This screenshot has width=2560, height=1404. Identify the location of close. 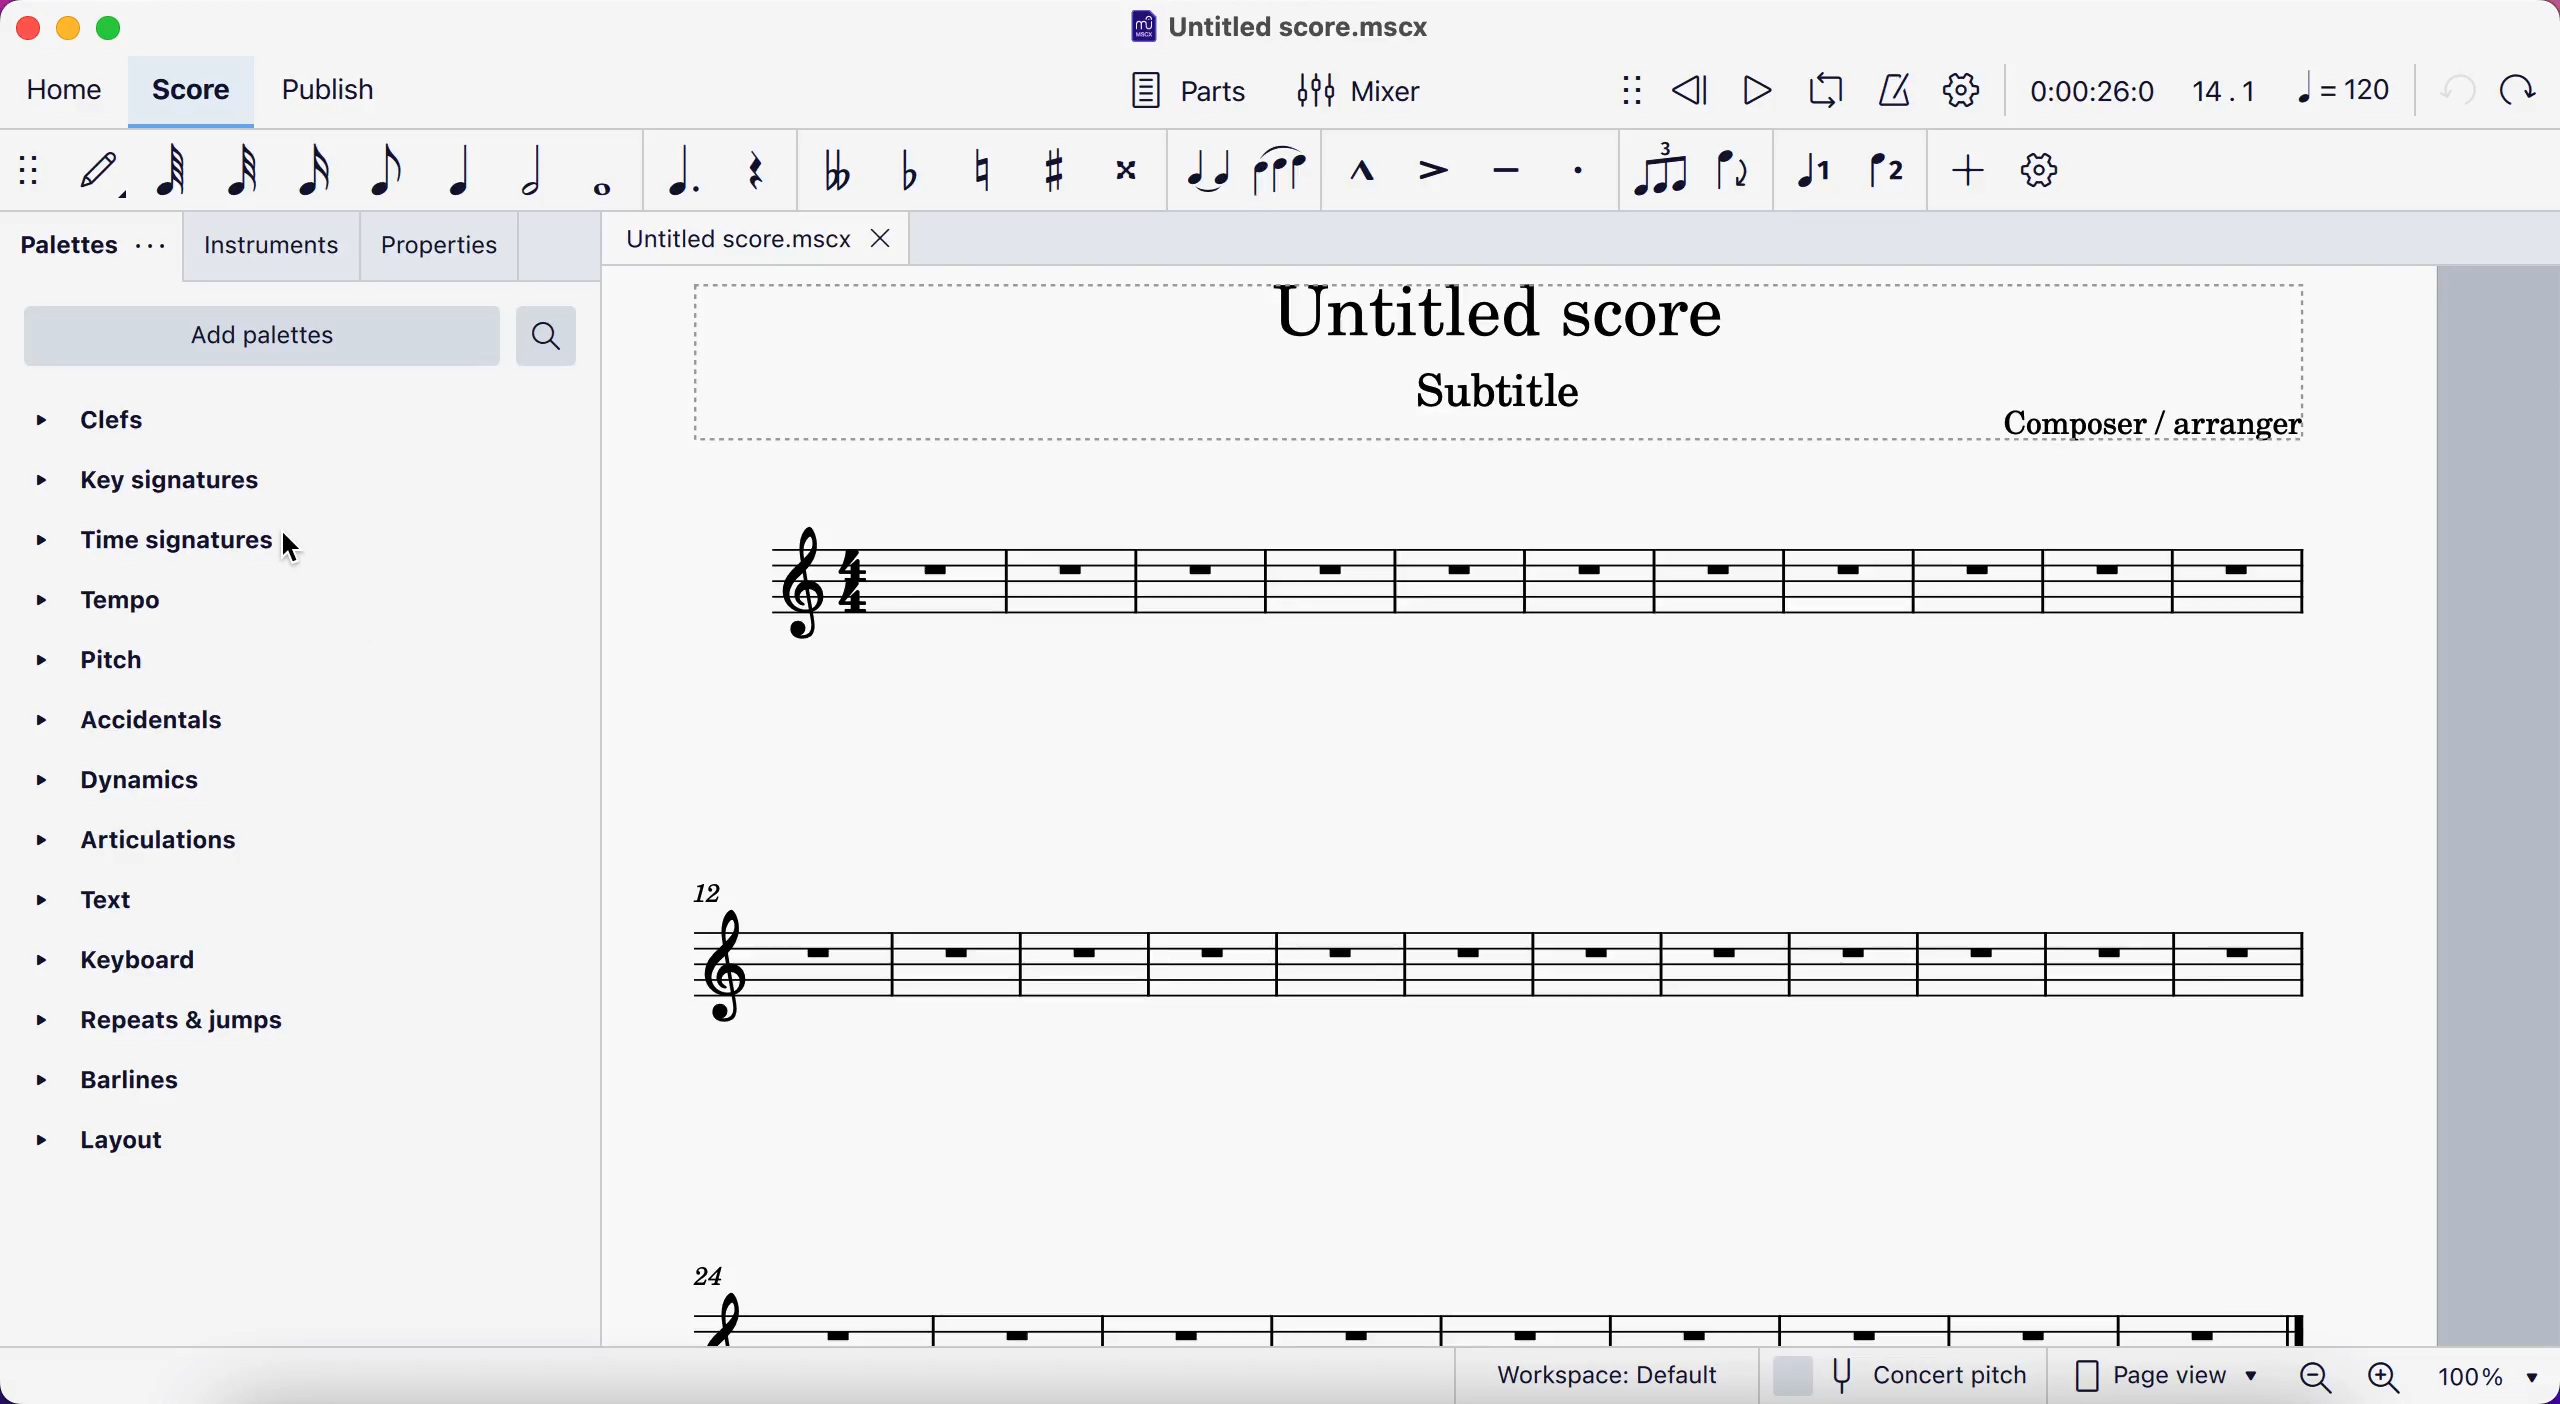
(35, 30).